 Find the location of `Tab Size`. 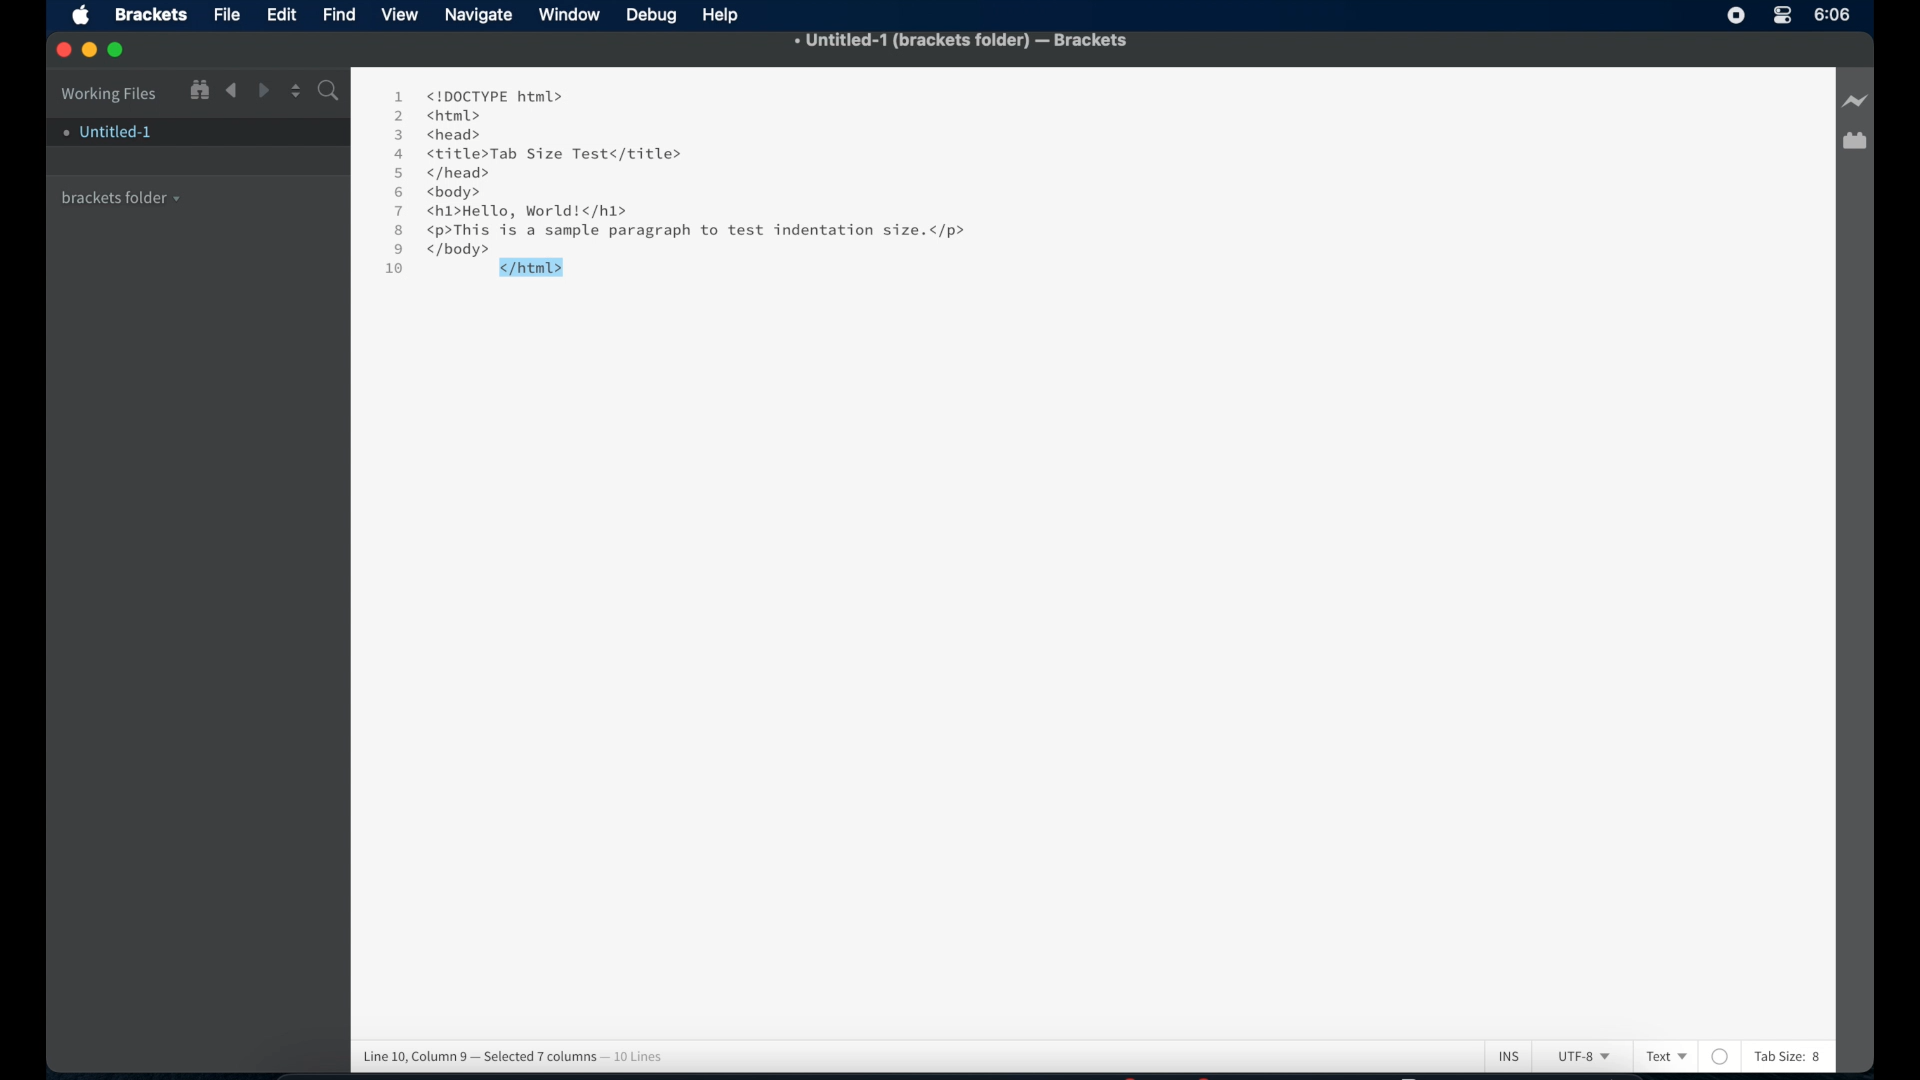

Tab Size is located at coordinates (1777, 1056).